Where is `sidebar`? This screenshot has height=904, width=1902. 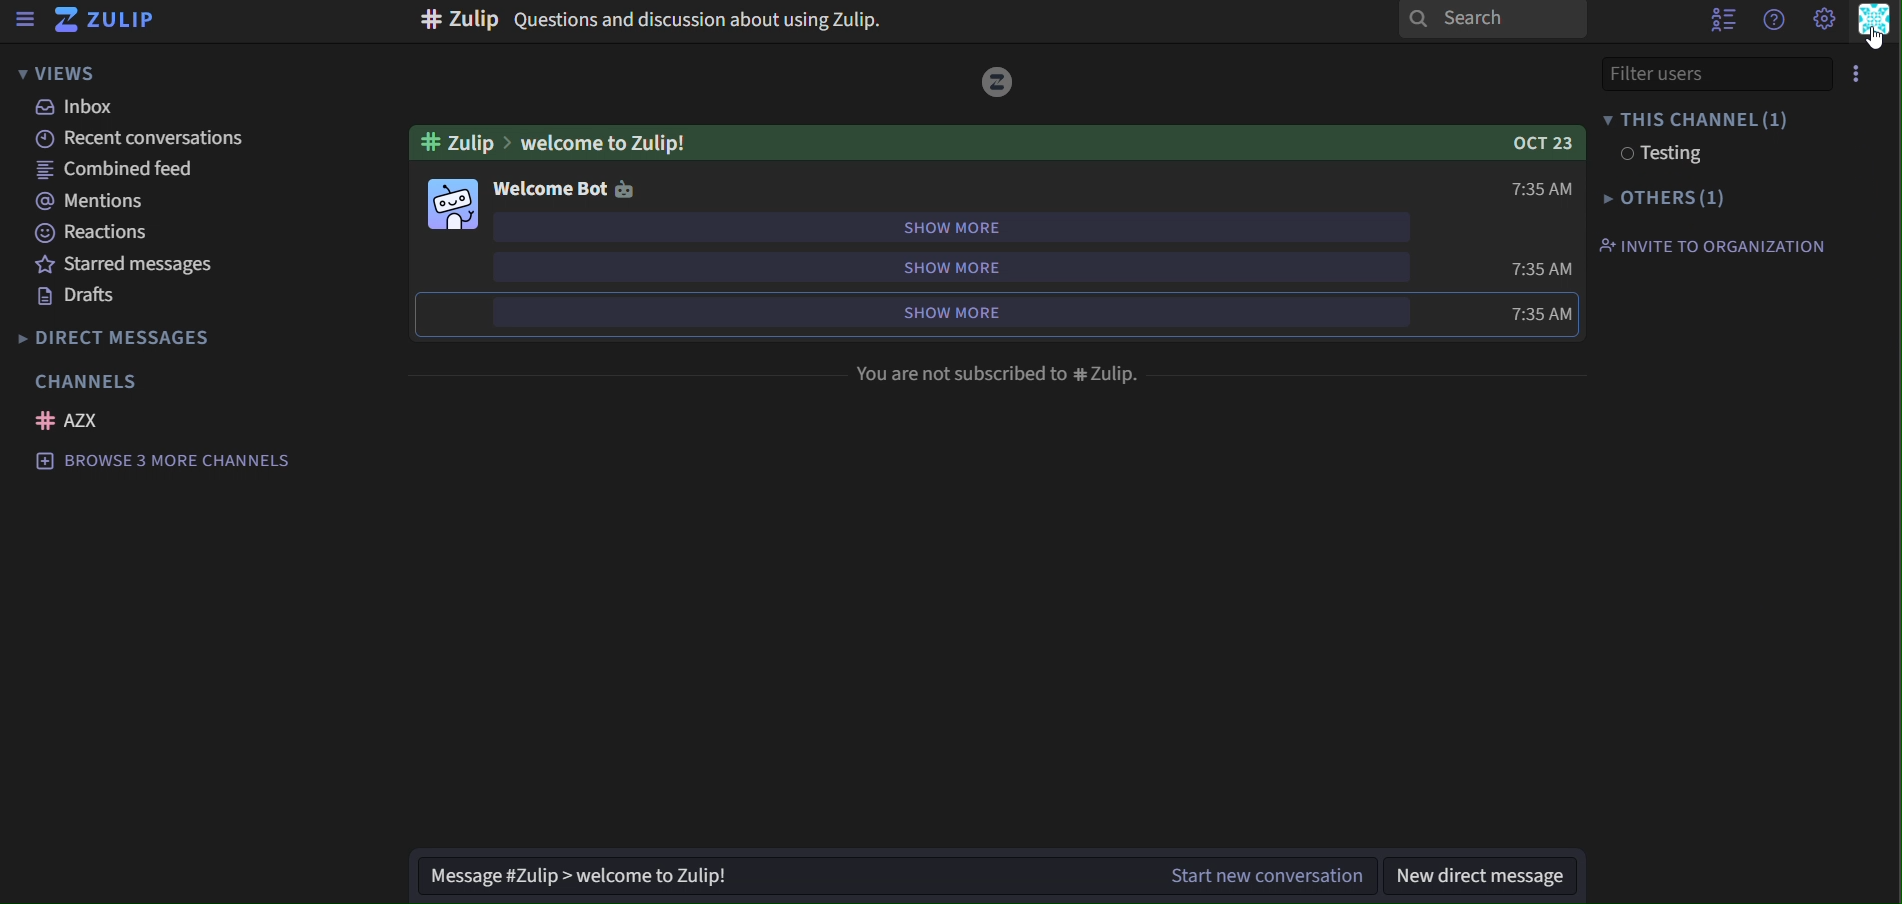
sidebar is located at coordinates (24, 19).